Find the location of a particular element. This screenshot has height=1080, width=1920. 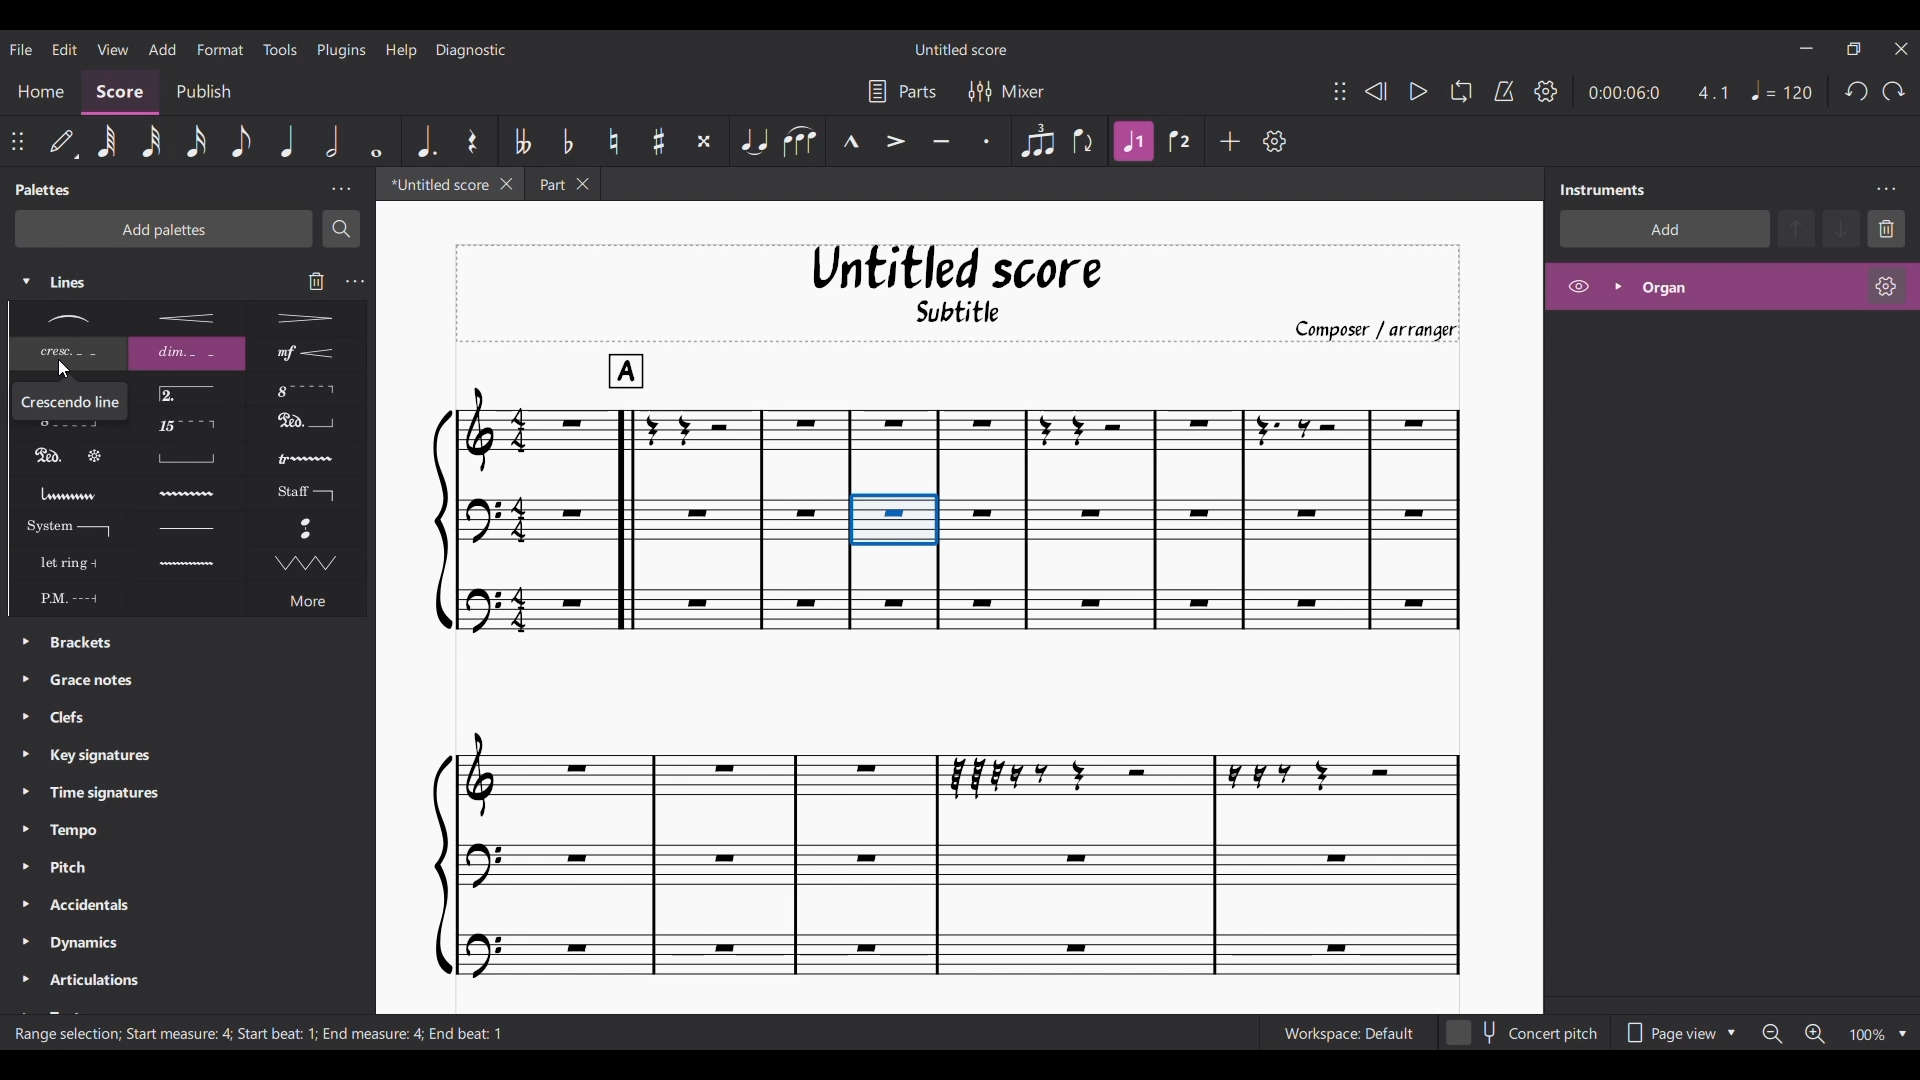

Delete is located at coordinates (1886, 229).